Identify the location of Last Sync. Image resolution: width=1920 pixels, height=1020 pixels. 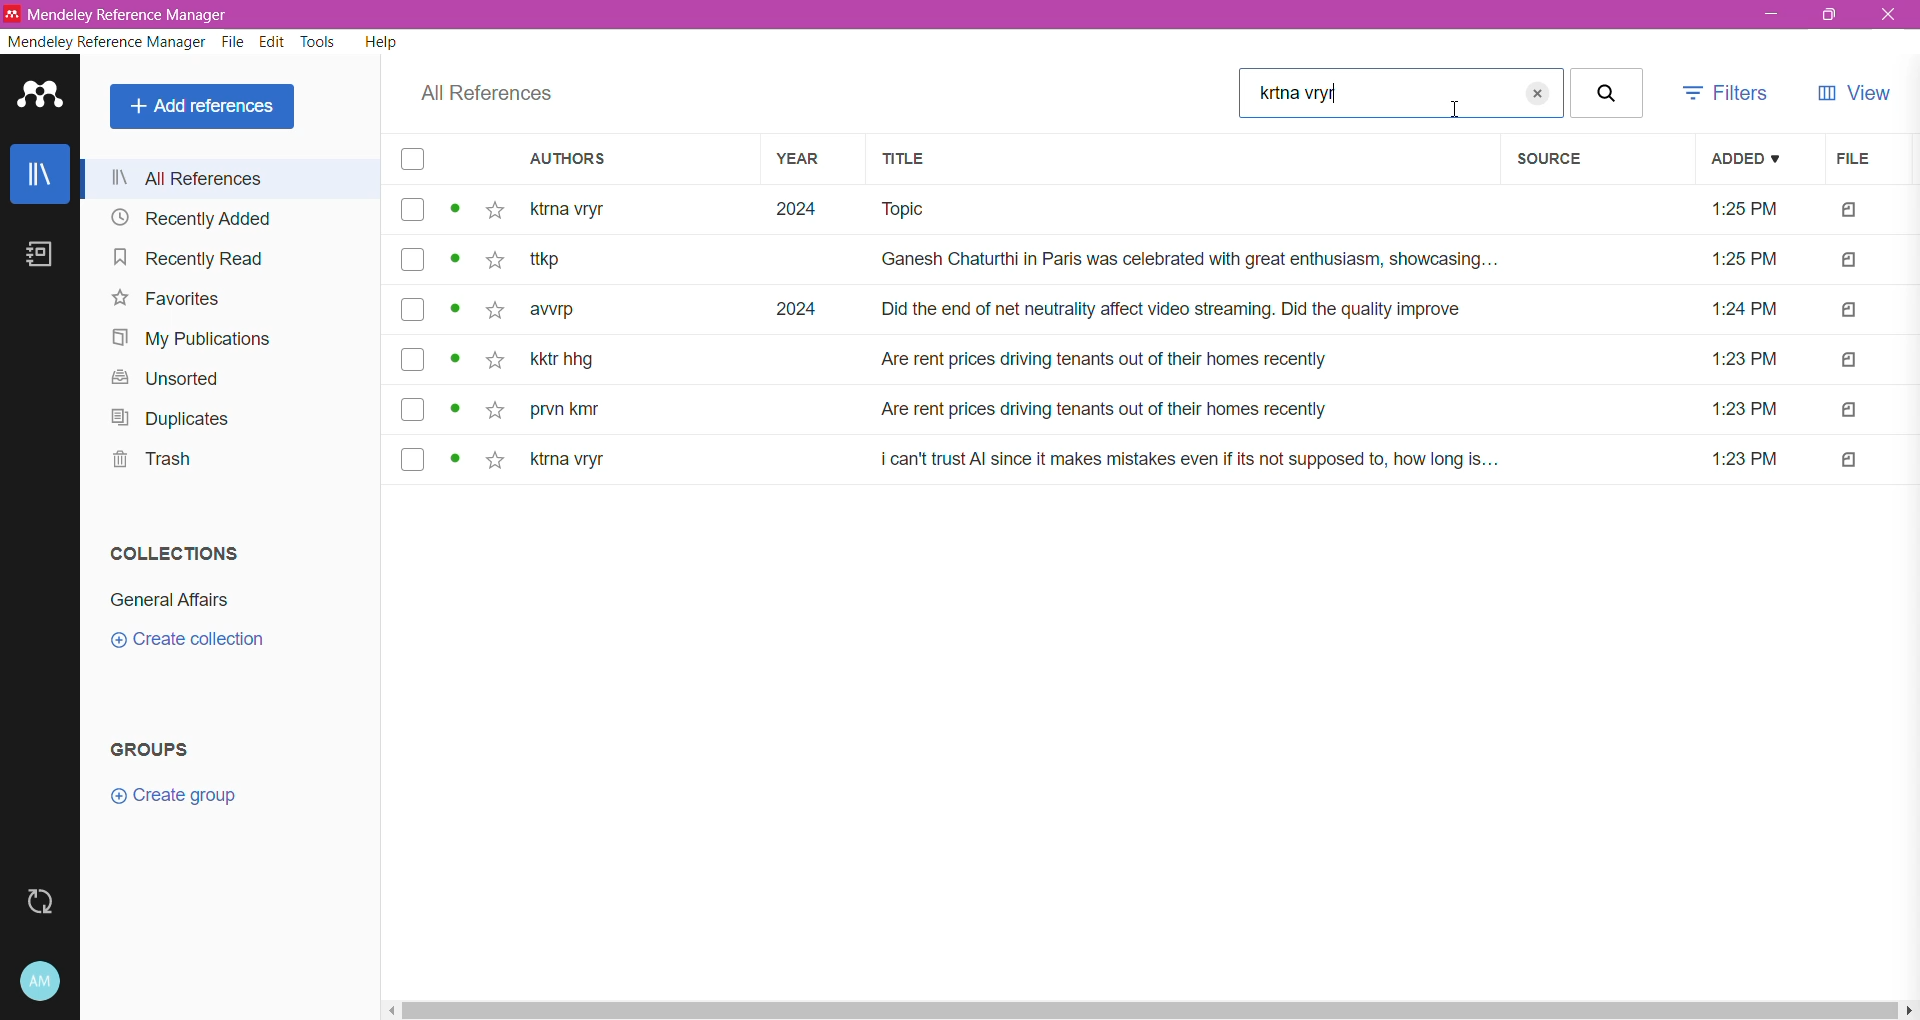
(42, 905).